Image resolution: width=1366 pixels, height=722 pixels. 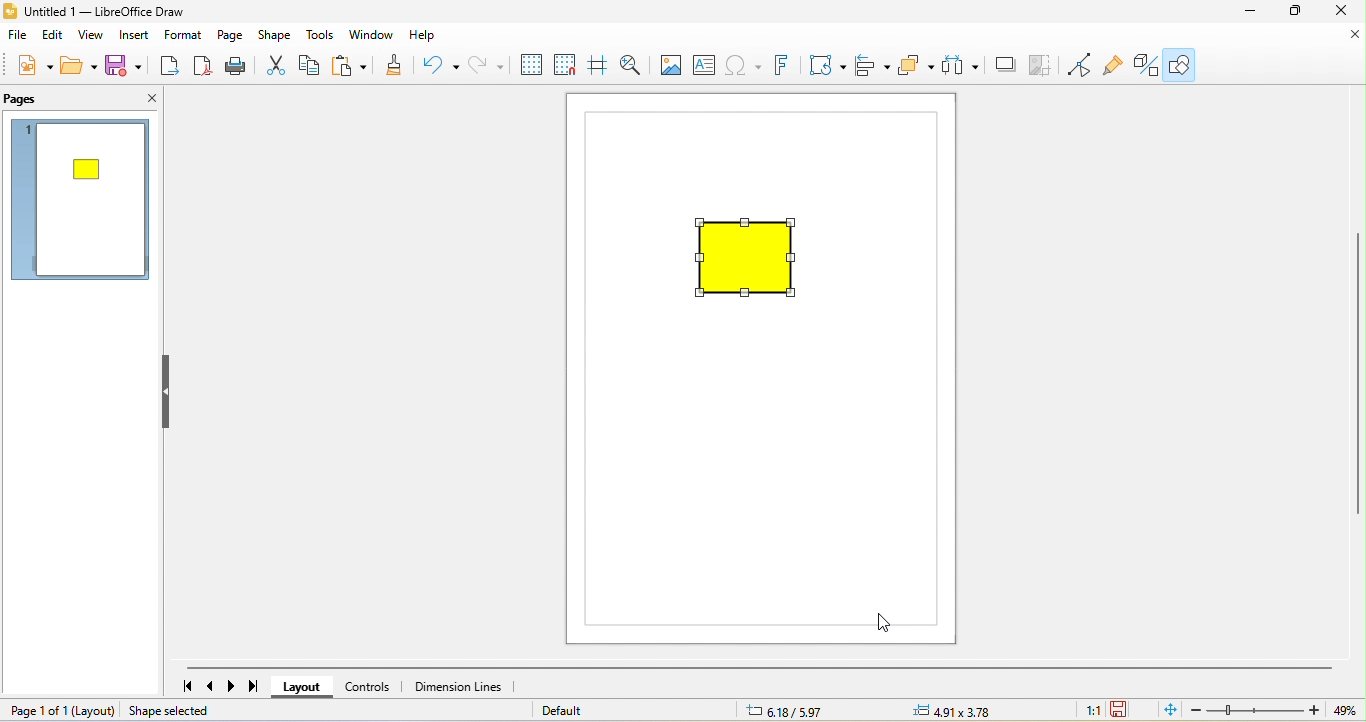 What do you see at coordinates (1004, 68) in the screenshot?
I see `shadow` at bounding box center [1004, 68].